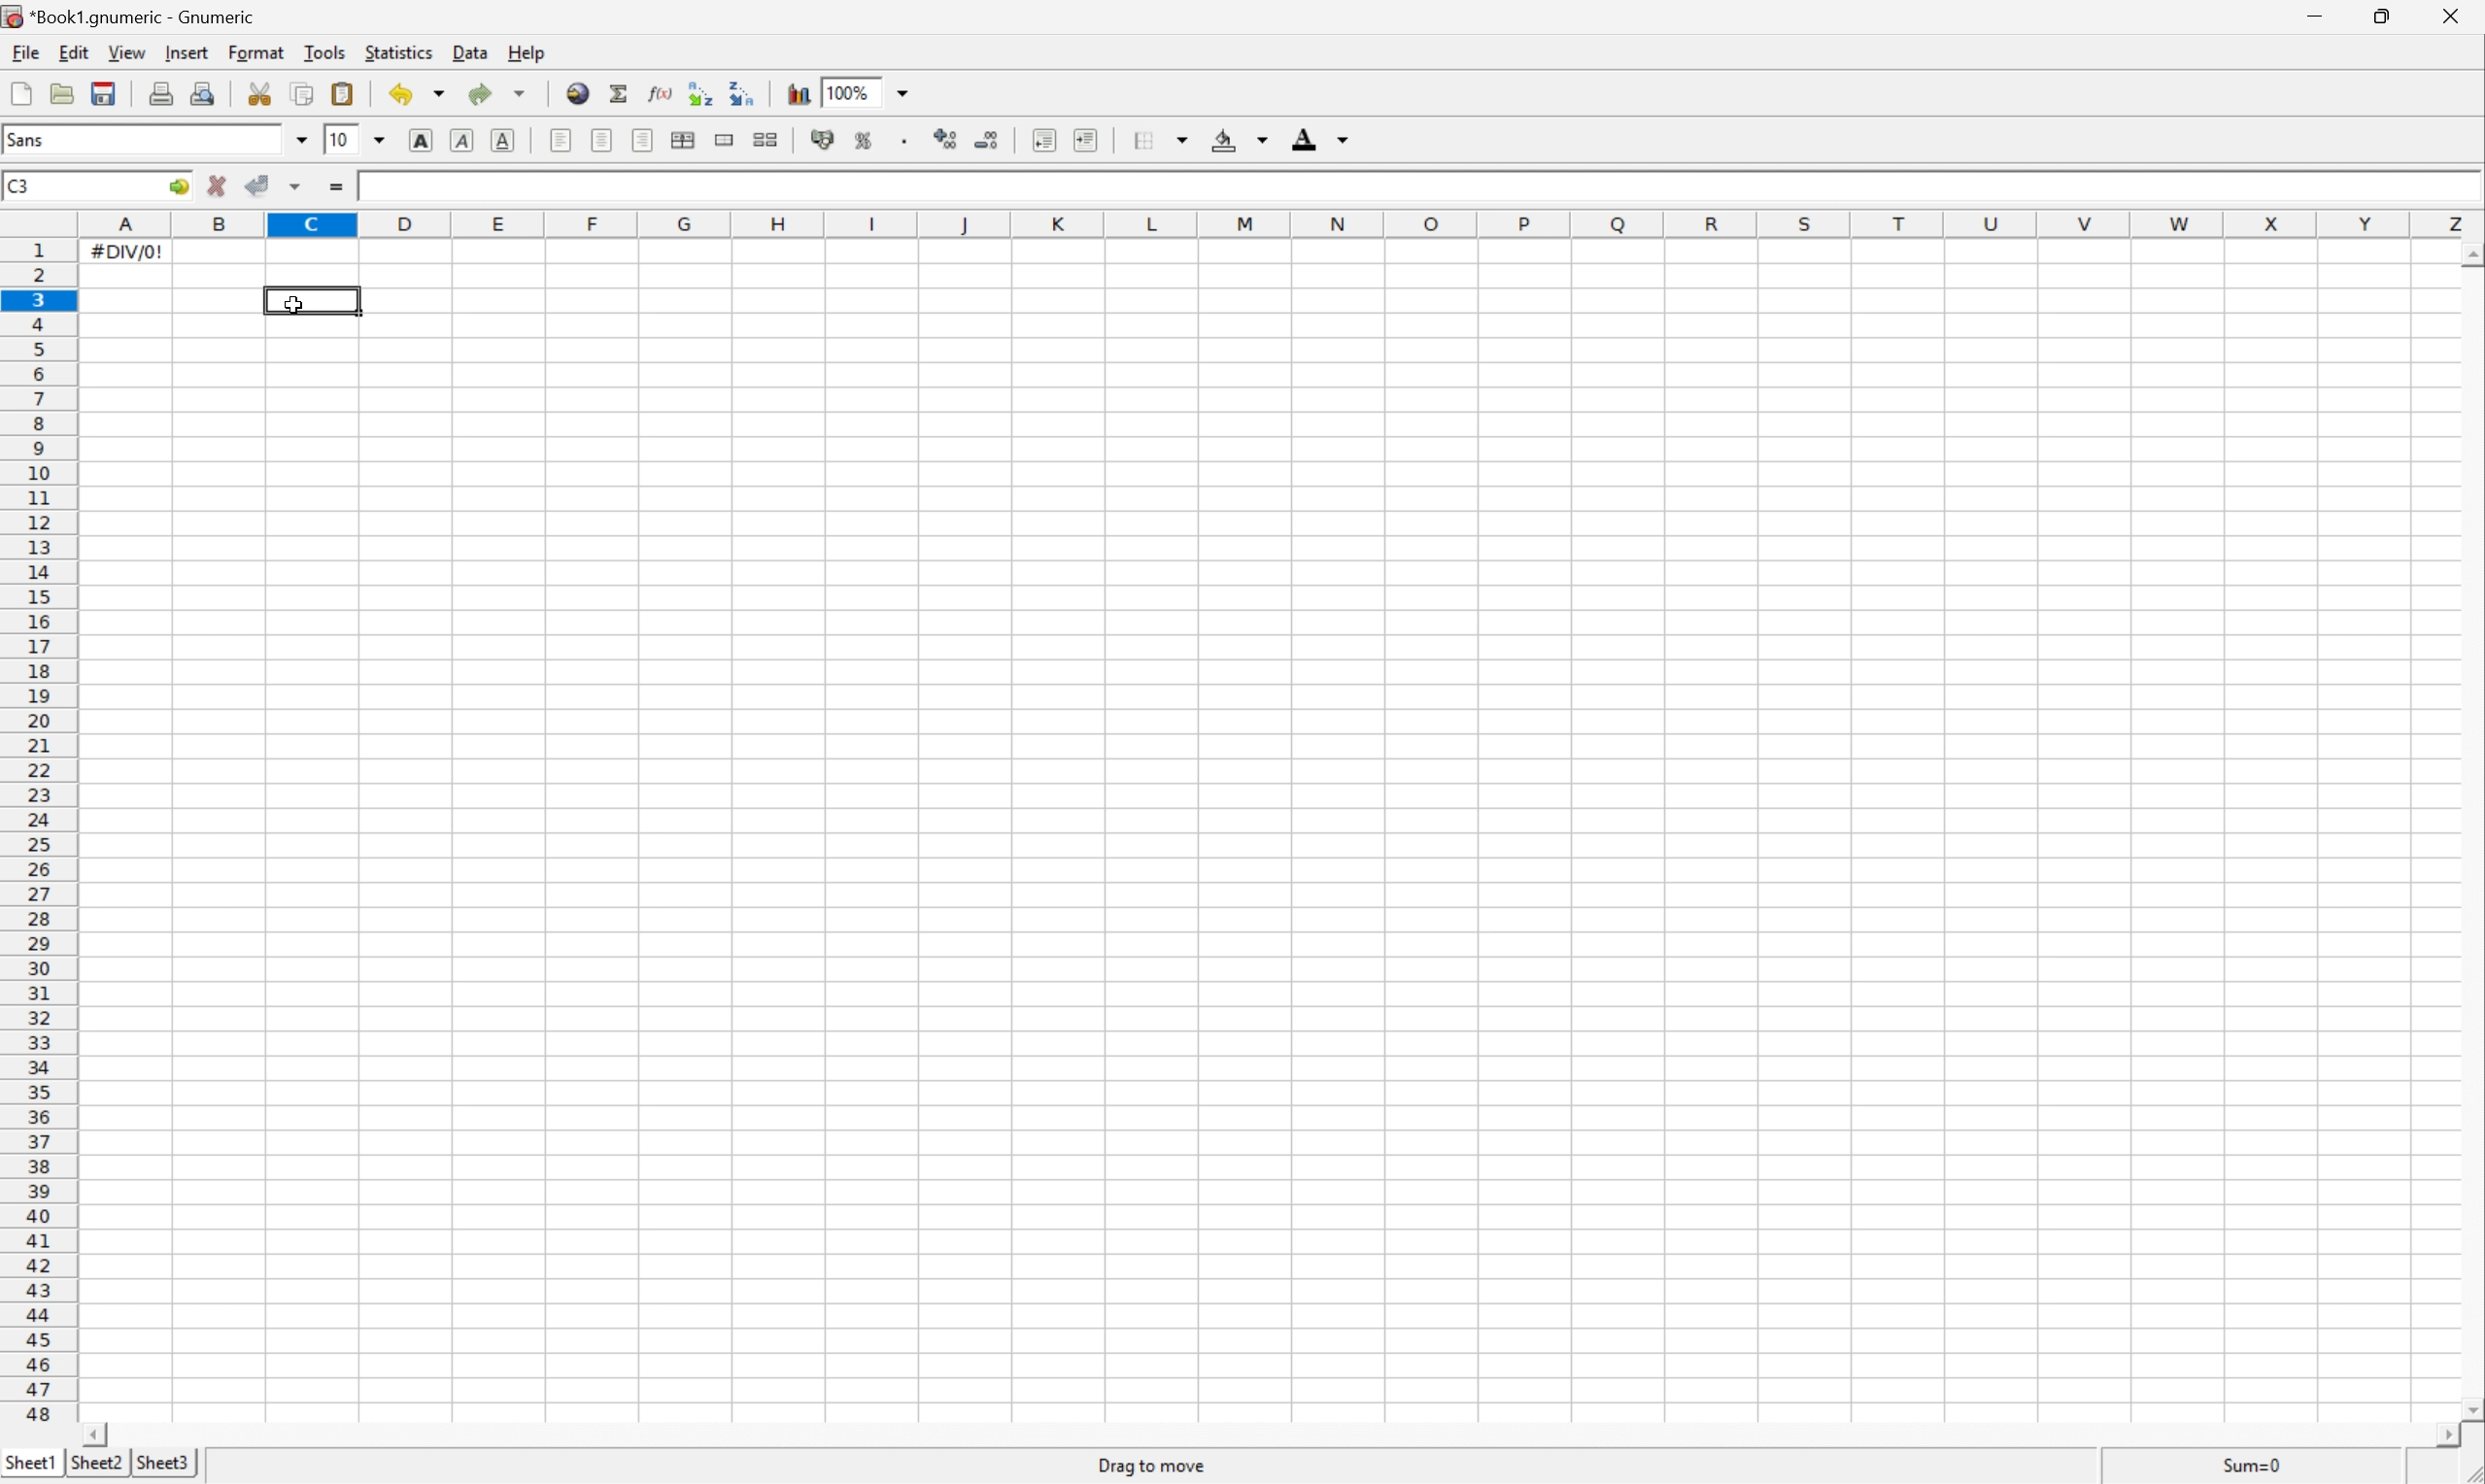  Describe the element at coordinates (1264, 142) in the screenshot. I see `Drop down` at that location.